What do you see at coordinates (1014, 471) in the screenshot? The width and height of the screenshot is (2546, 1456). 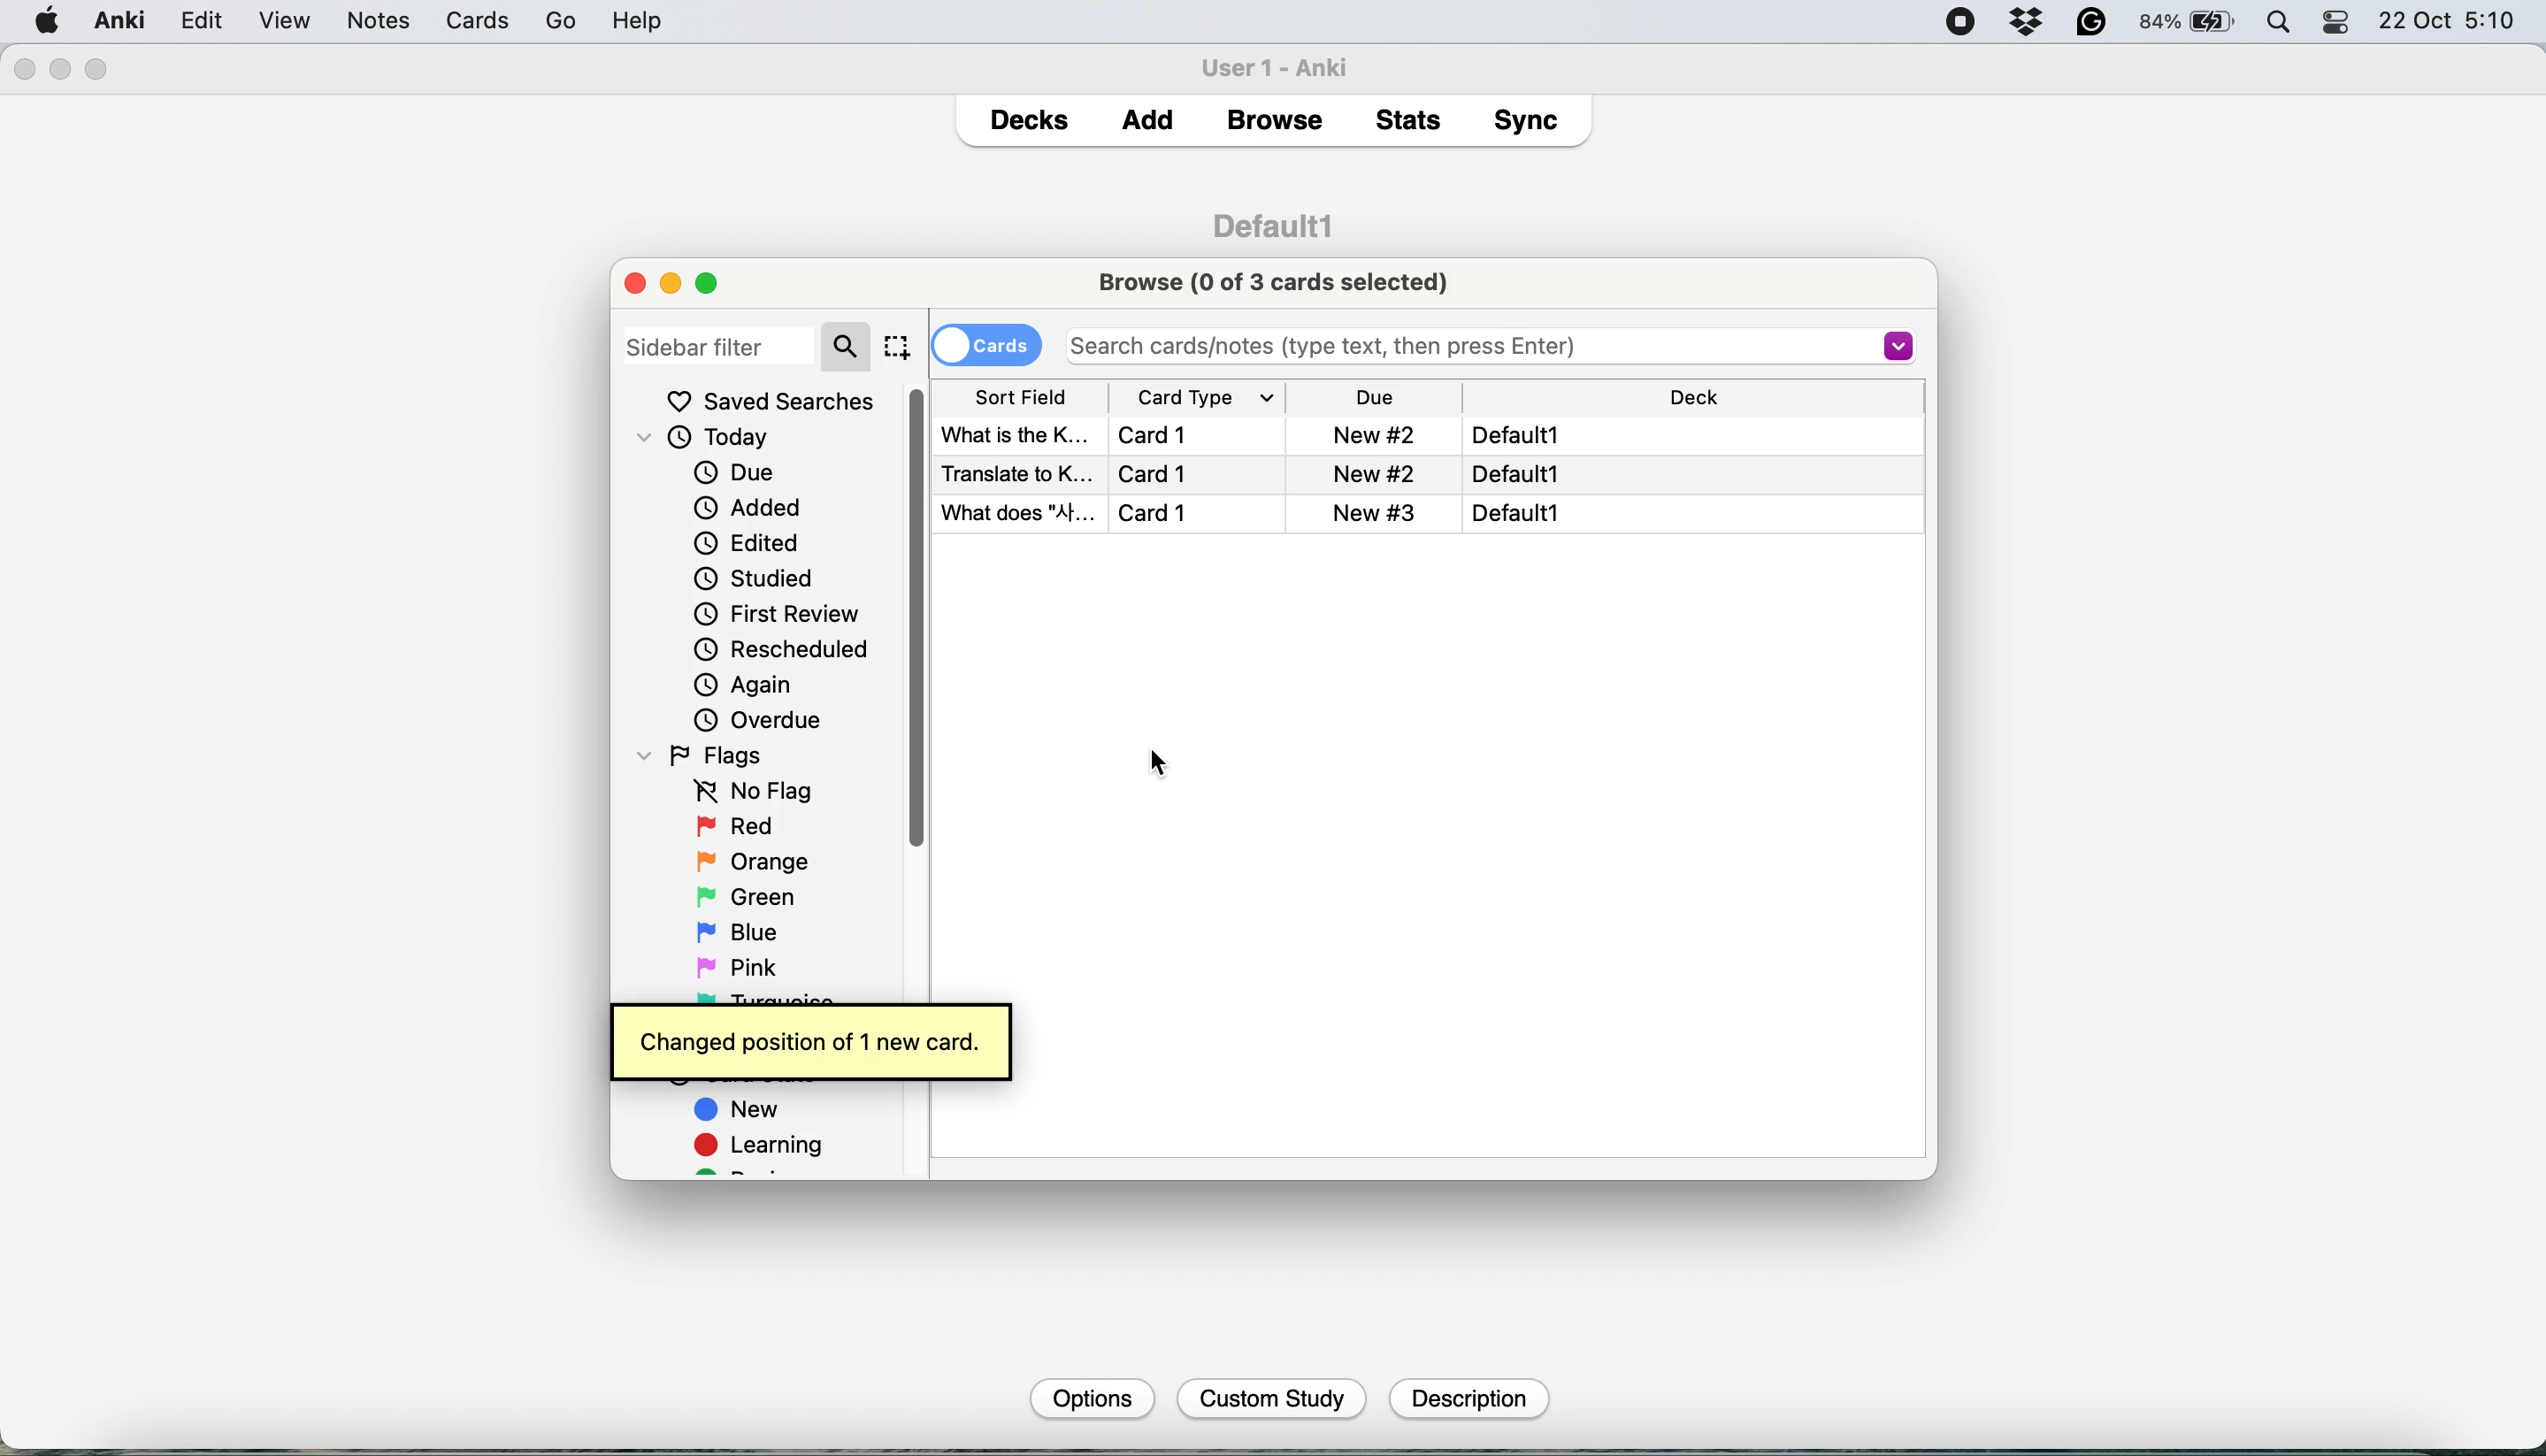 I see `Translate to K...` at bounding box center [1014, 471].